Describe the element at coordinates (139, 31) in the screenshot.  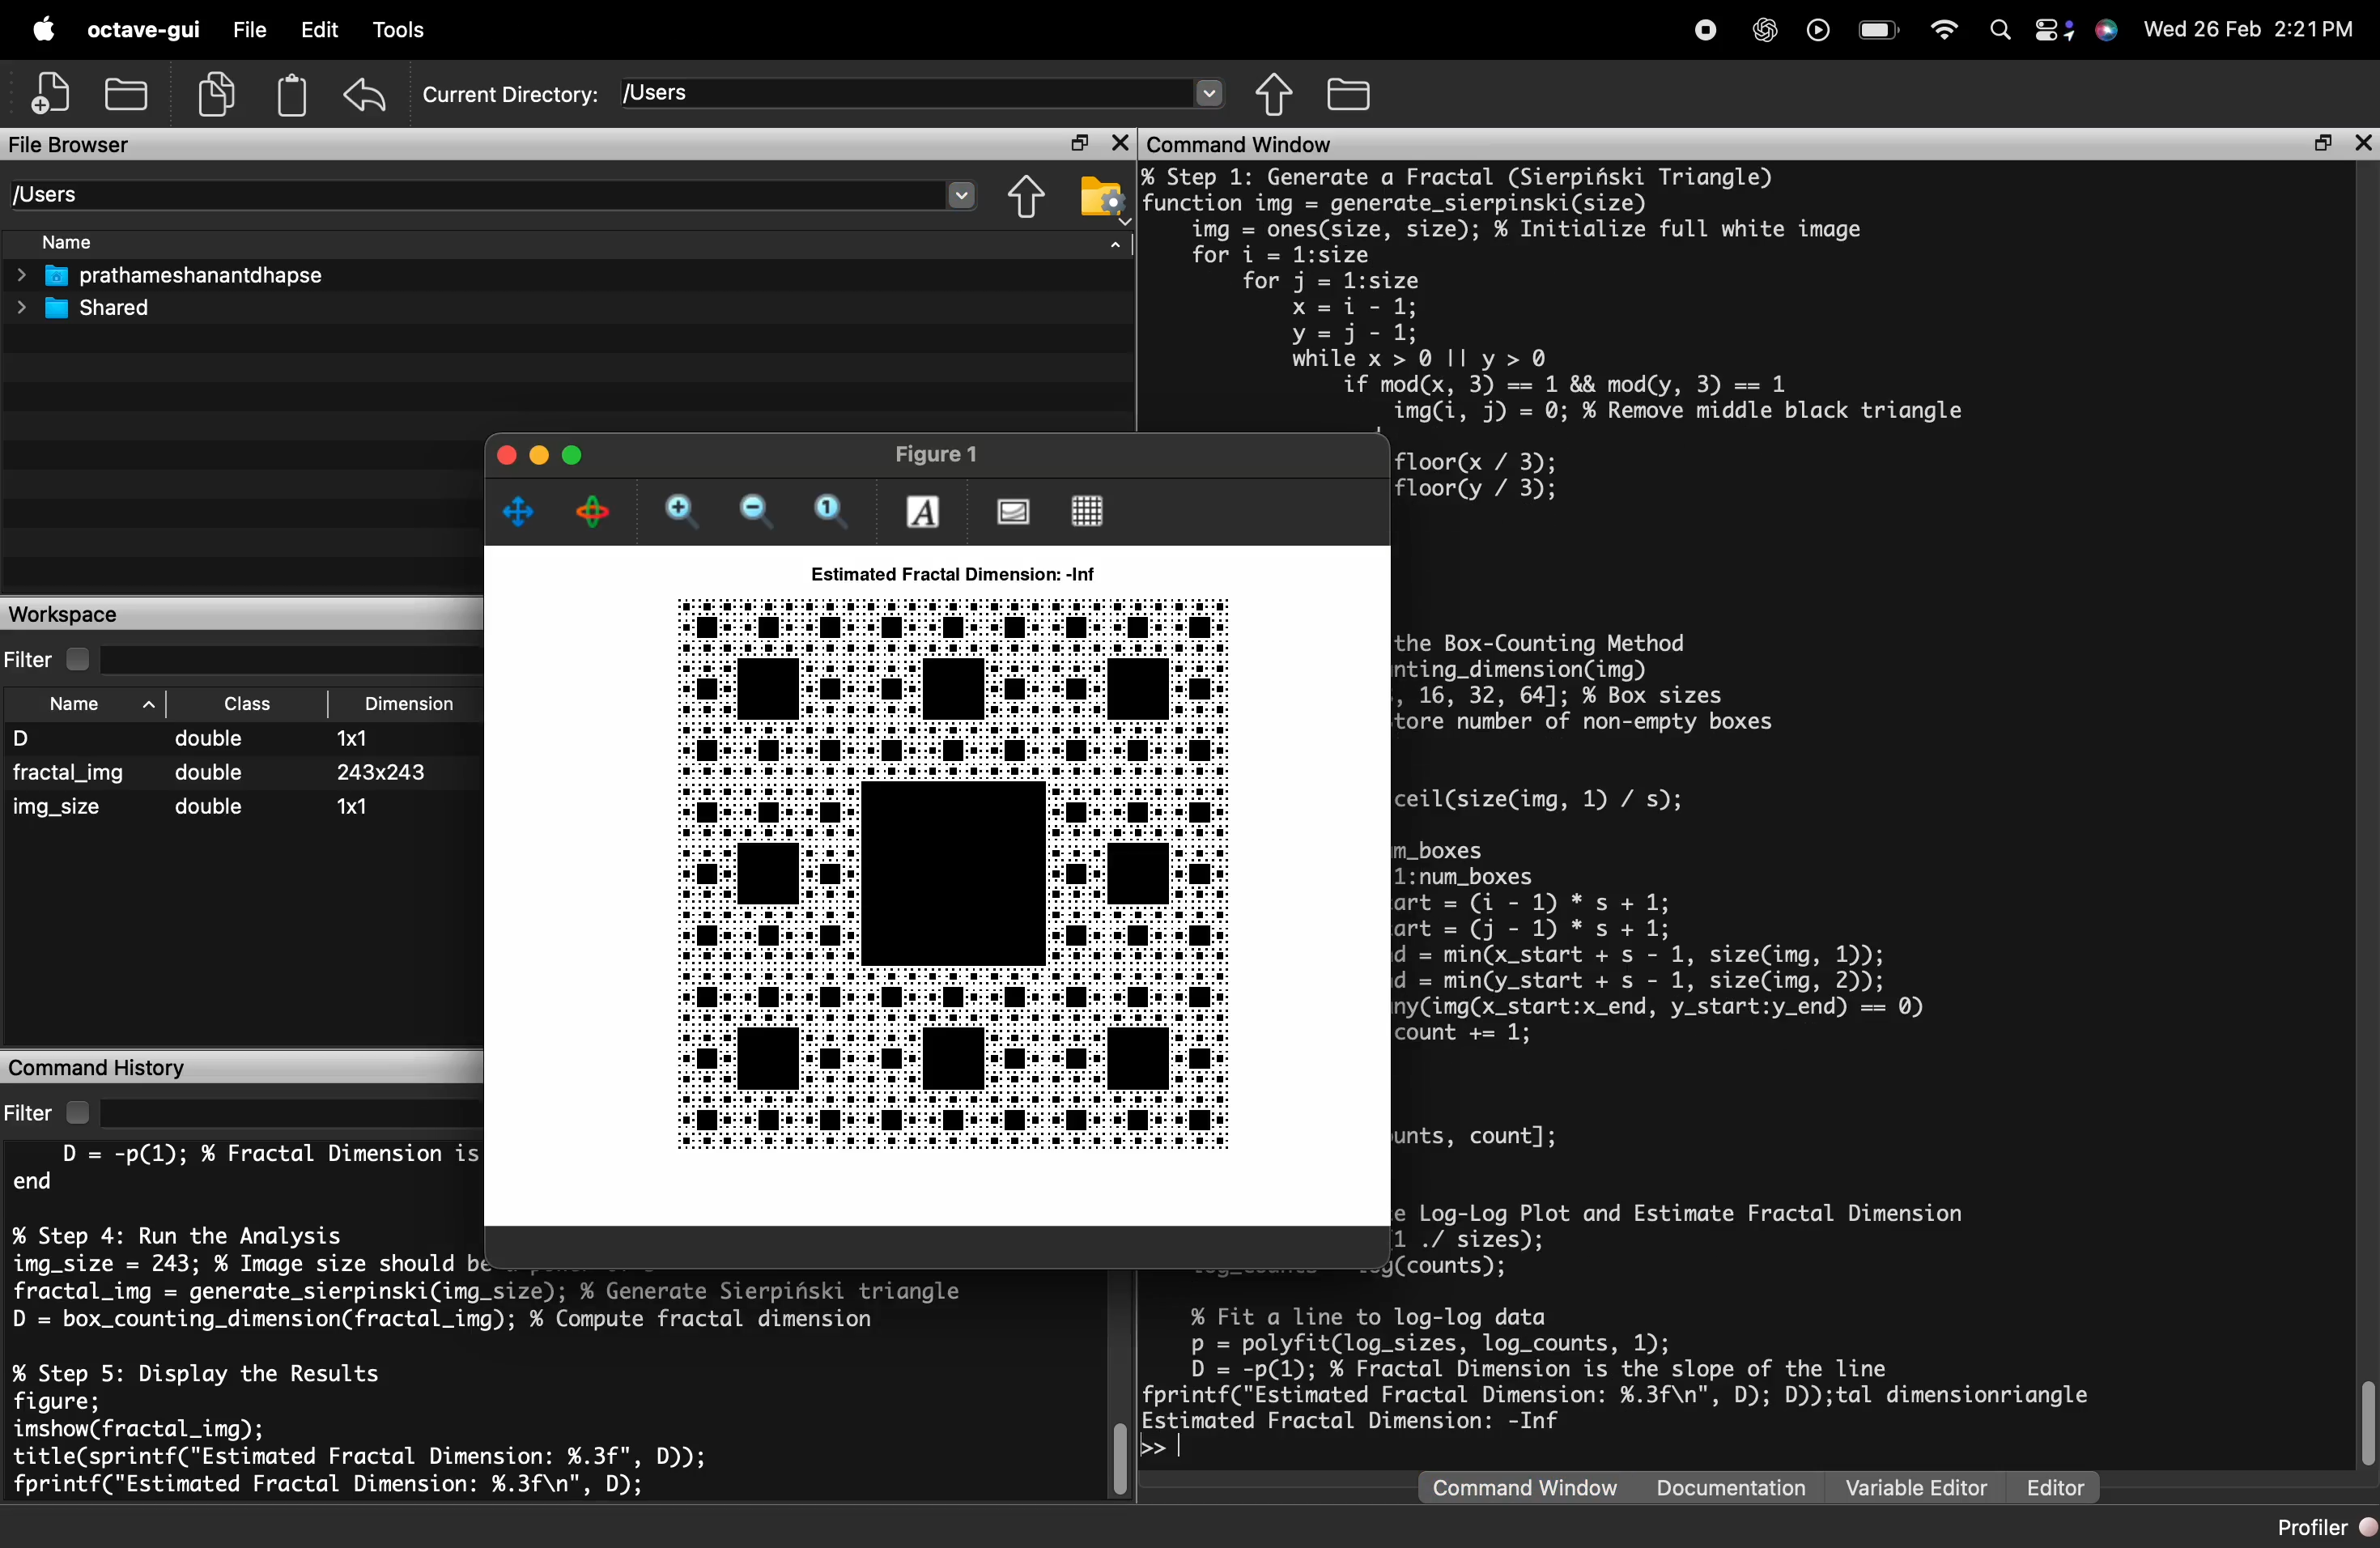
I see `octave-gui` at that location.